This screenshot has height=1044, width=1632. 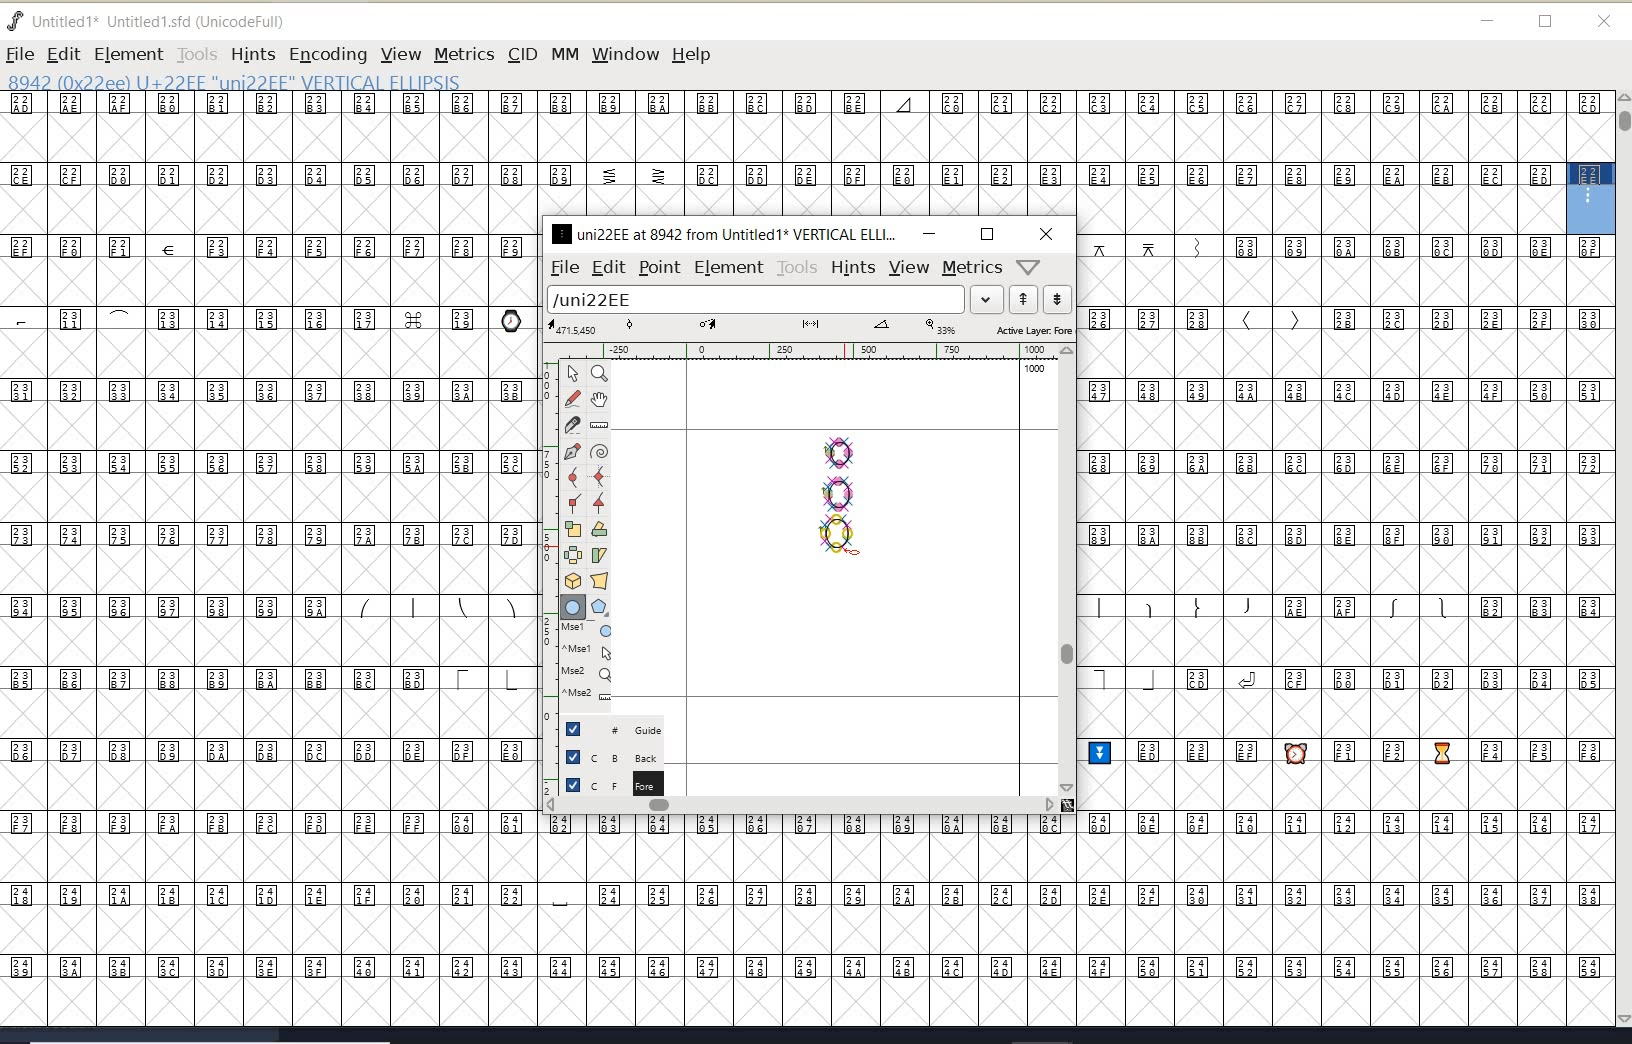 What do you see at coordinates (574, 608) in the screenshot?
I see `rectangle or ellipse` at bounding box center [574, 608].